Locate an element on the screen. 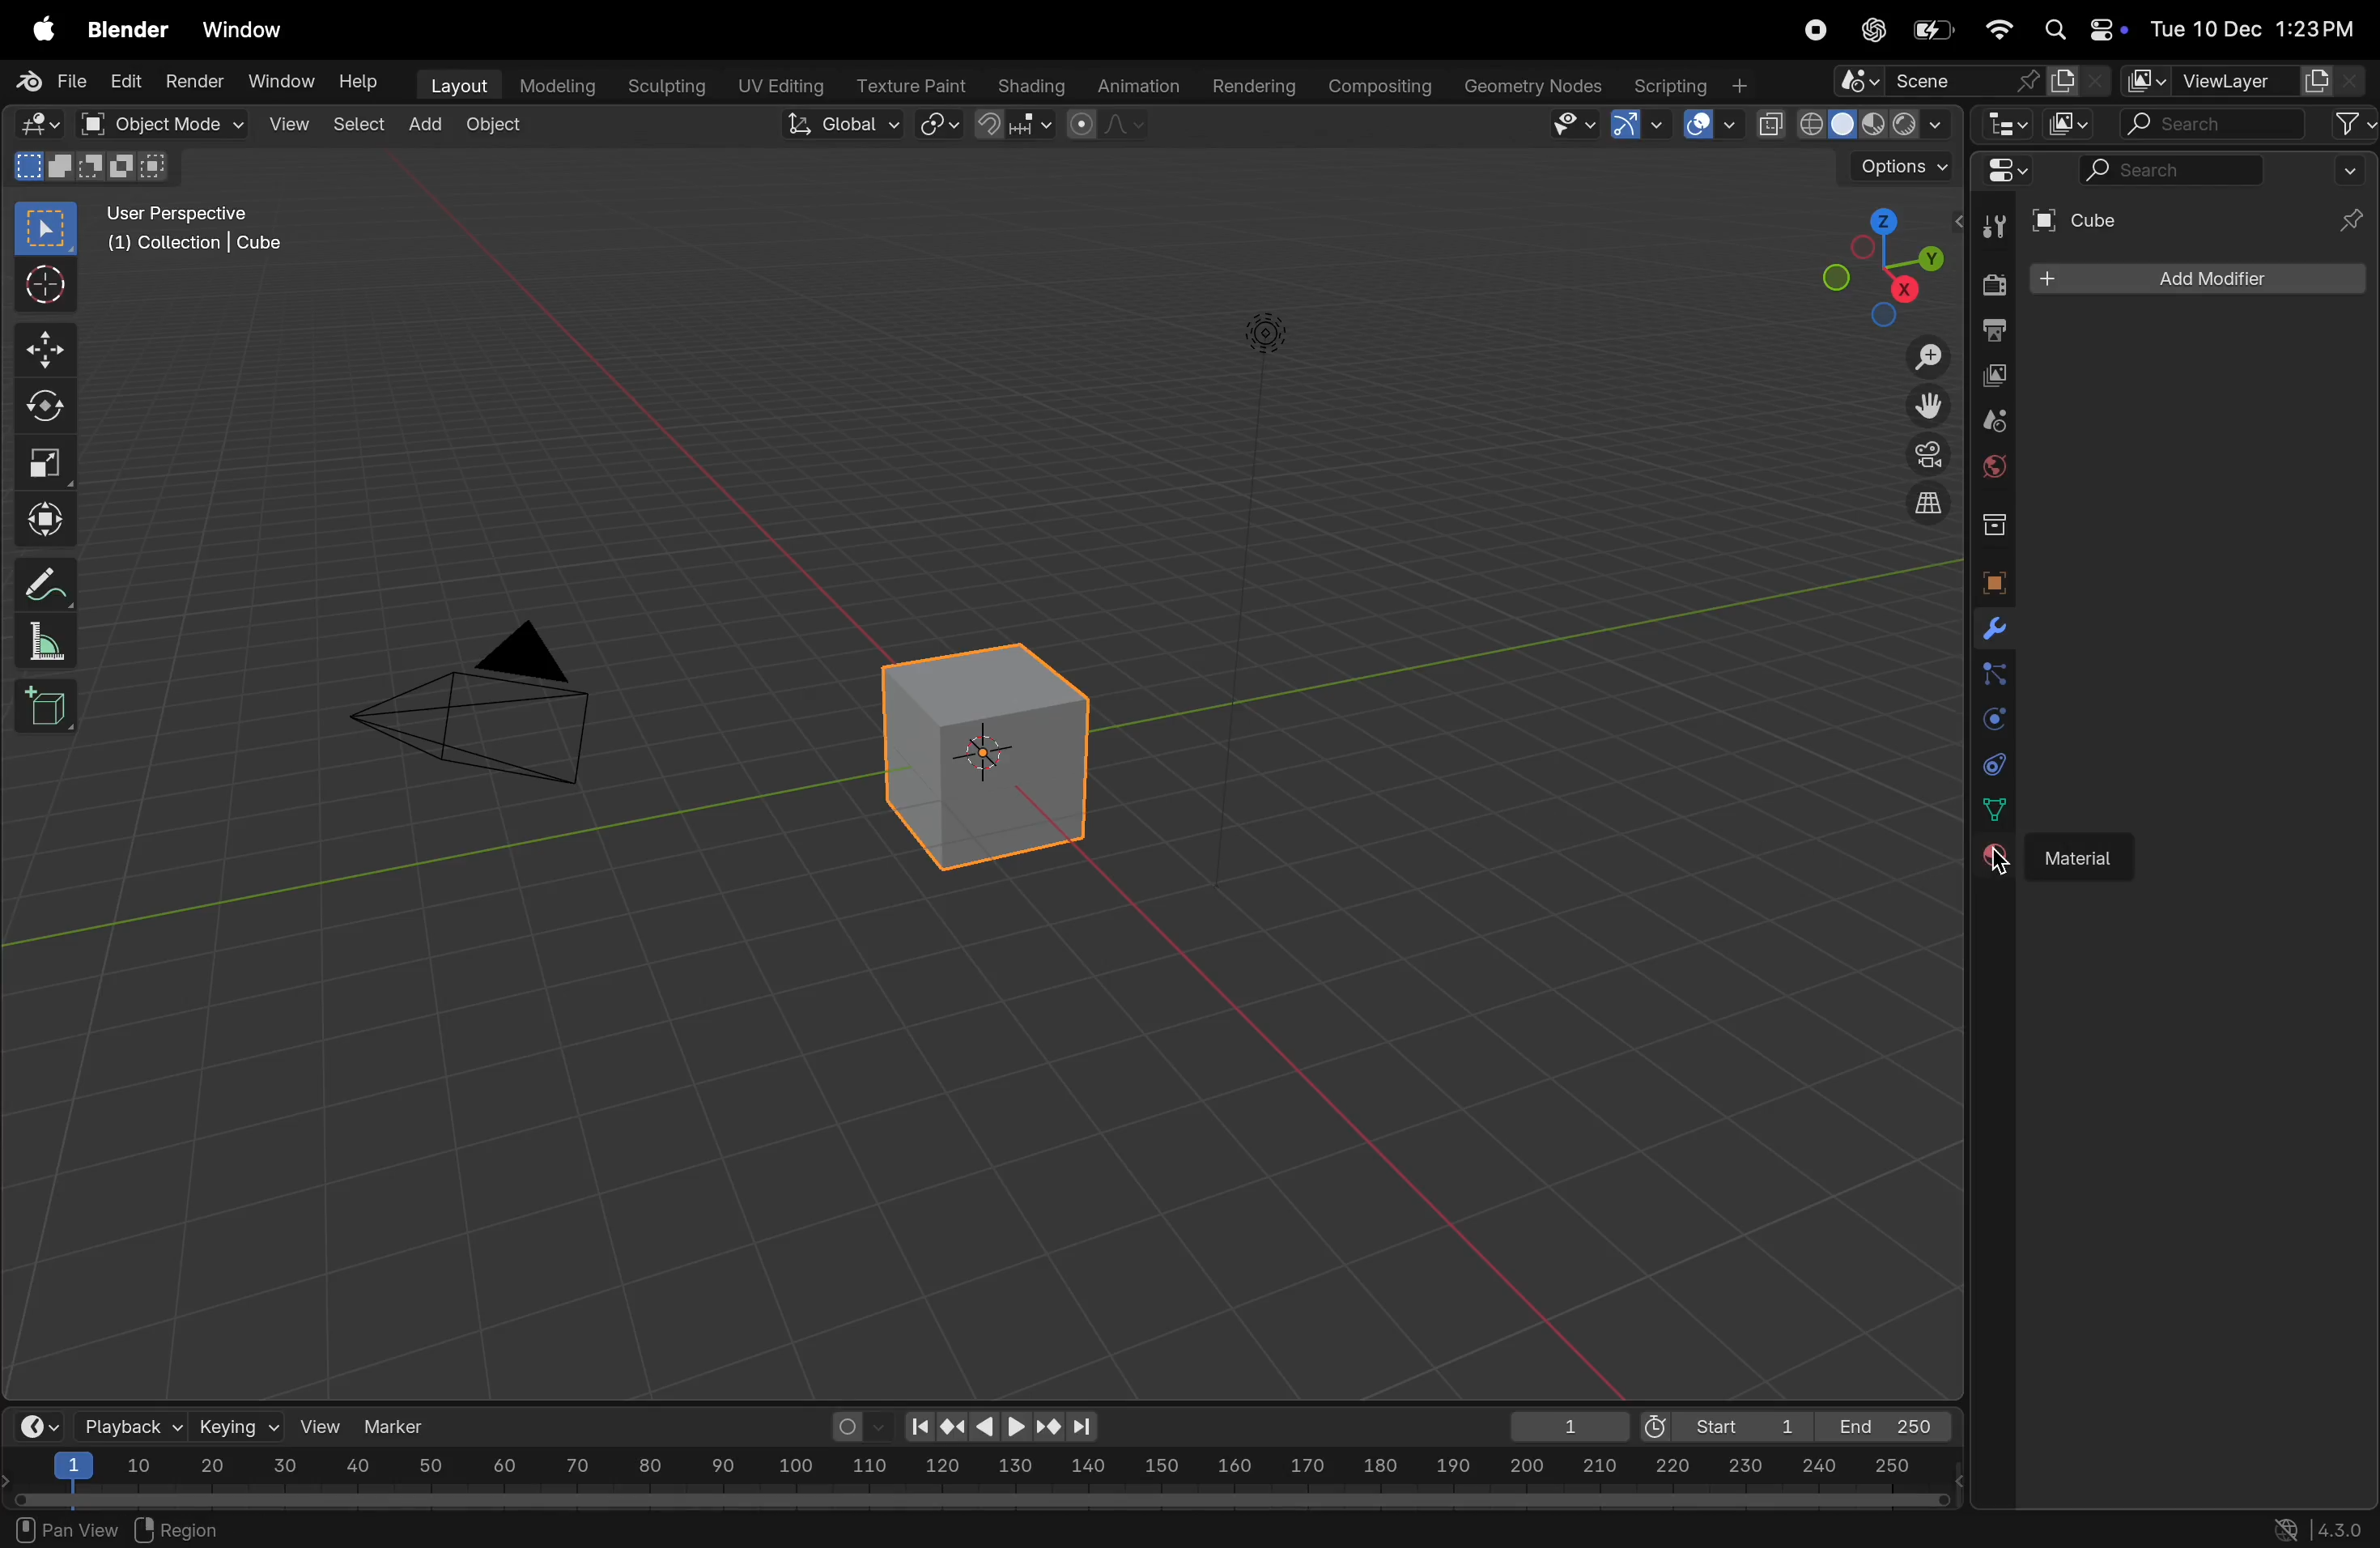  add modifier is located at coordinates (2196, 278).